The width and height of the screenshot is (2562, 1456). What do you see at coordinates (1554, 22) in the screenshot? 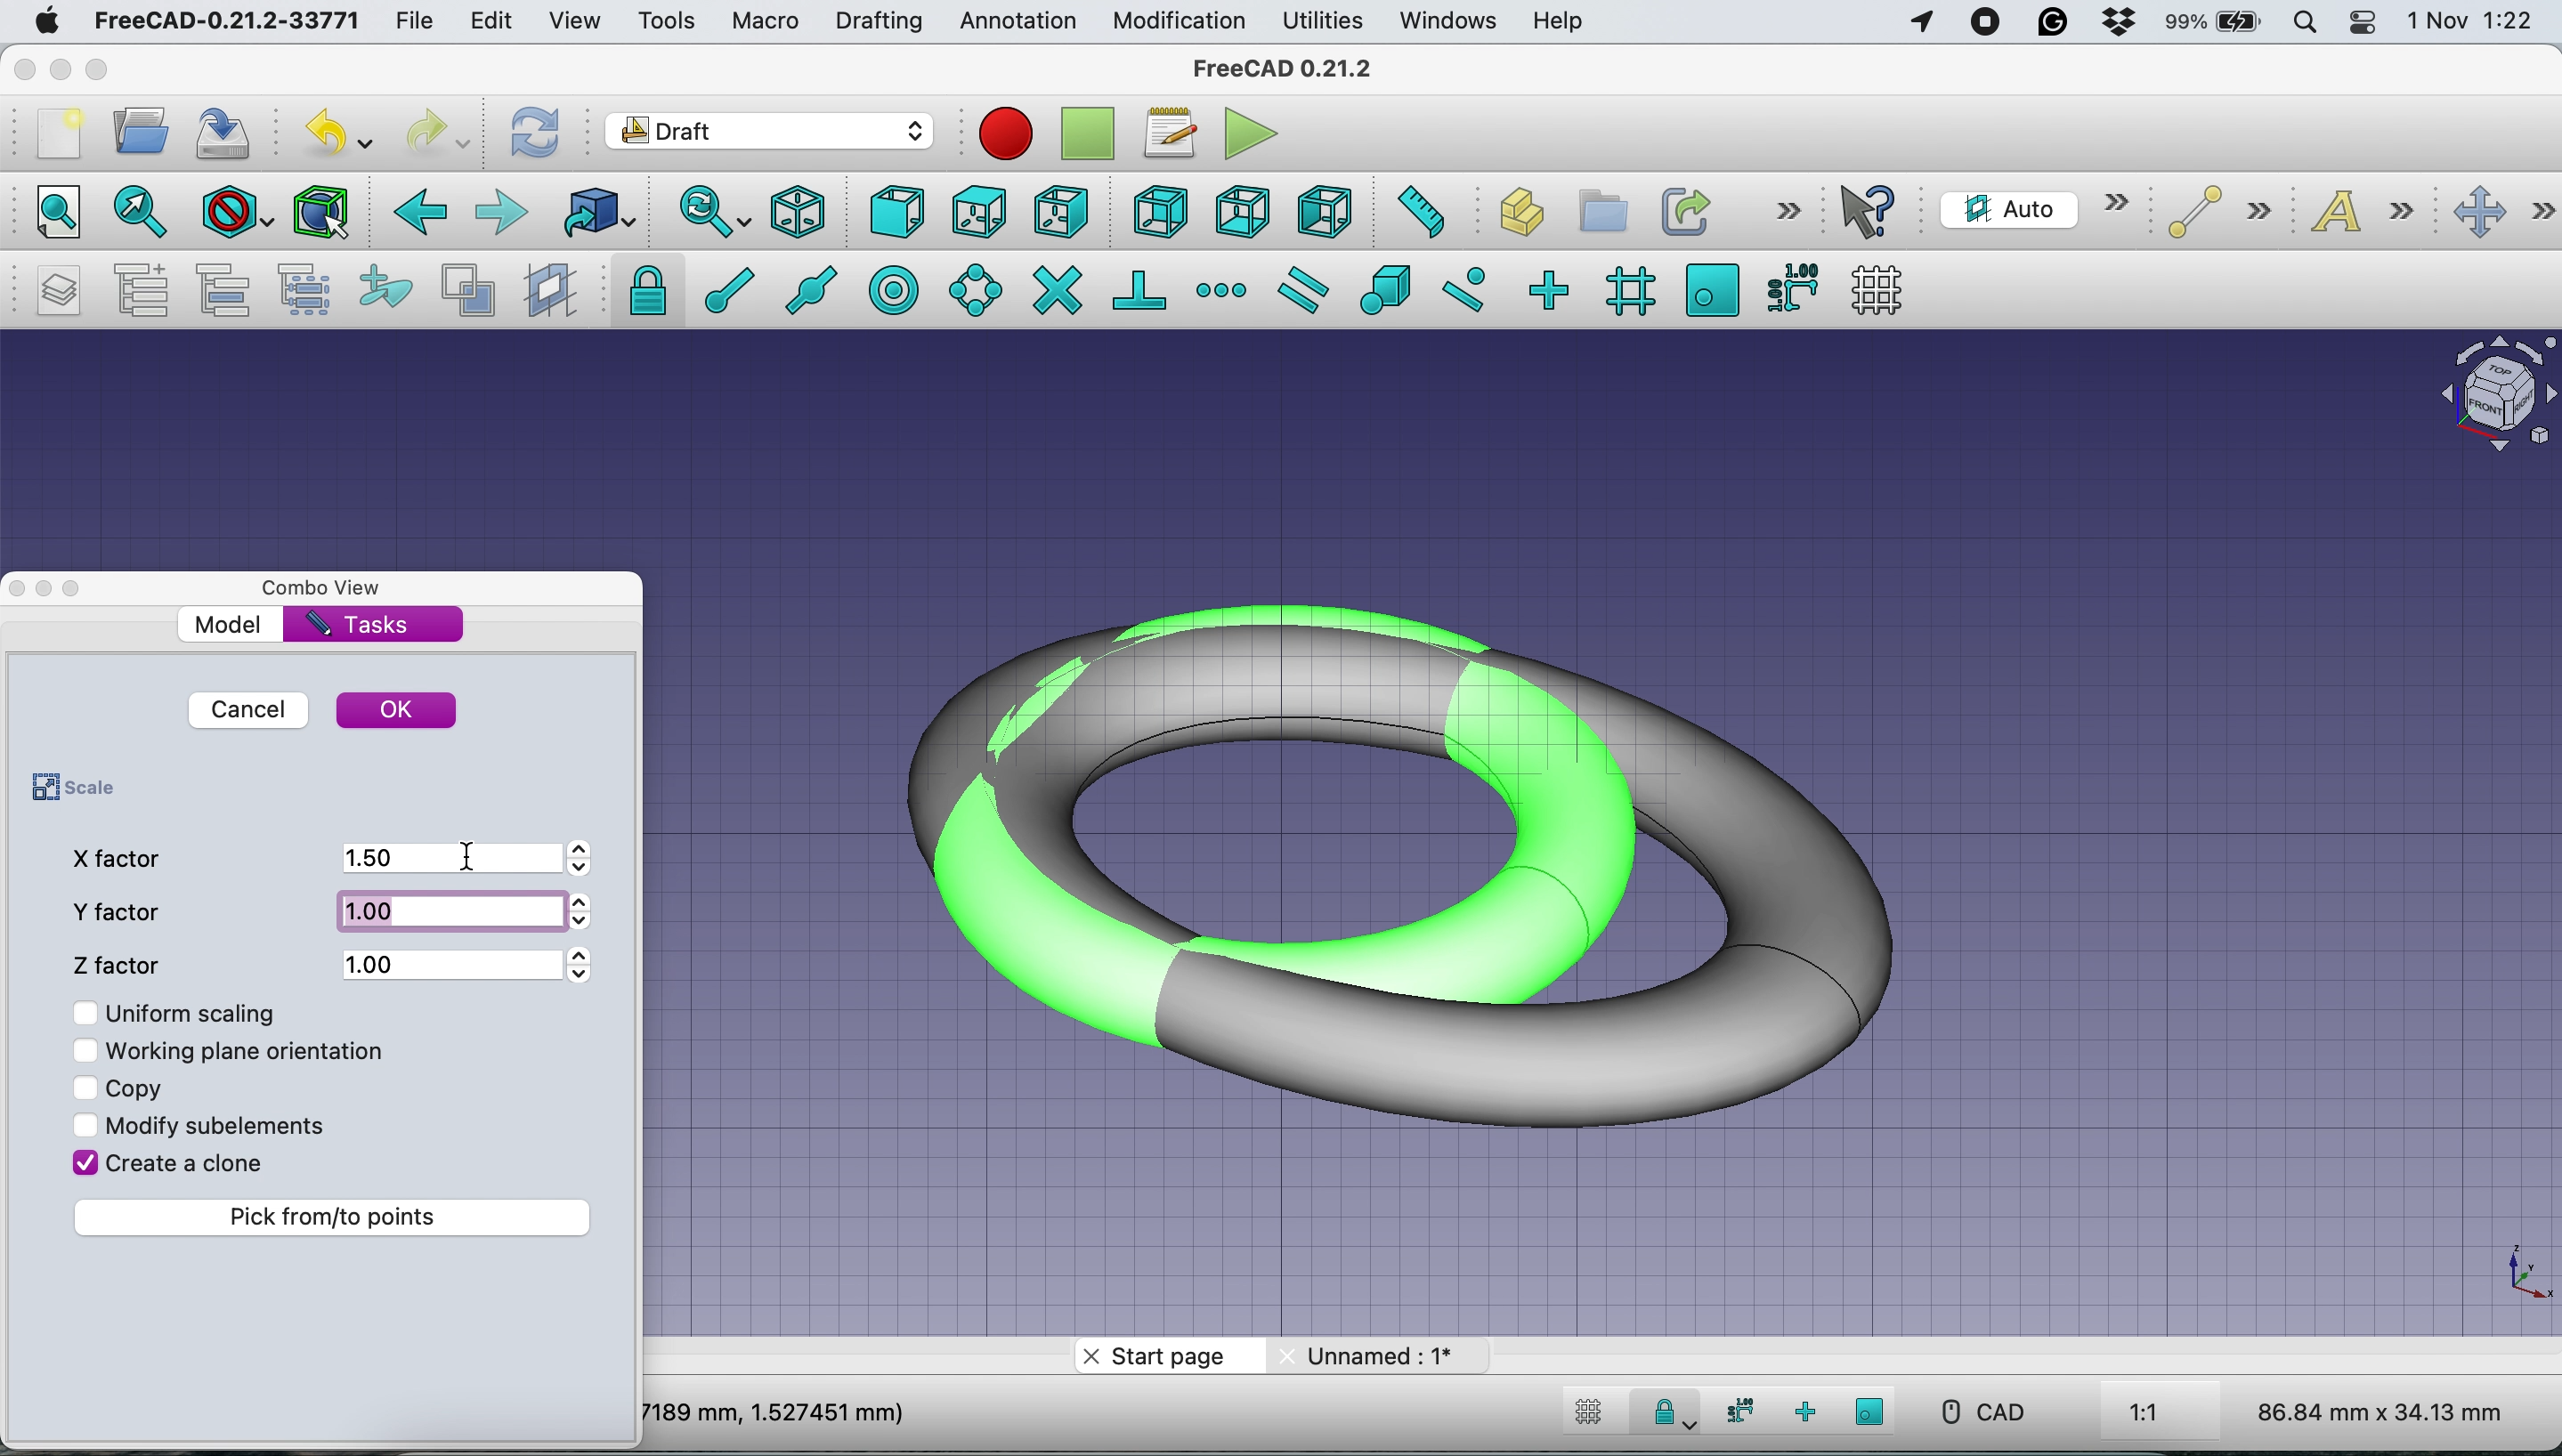
I see `help` at bounding box center [1554, 22].